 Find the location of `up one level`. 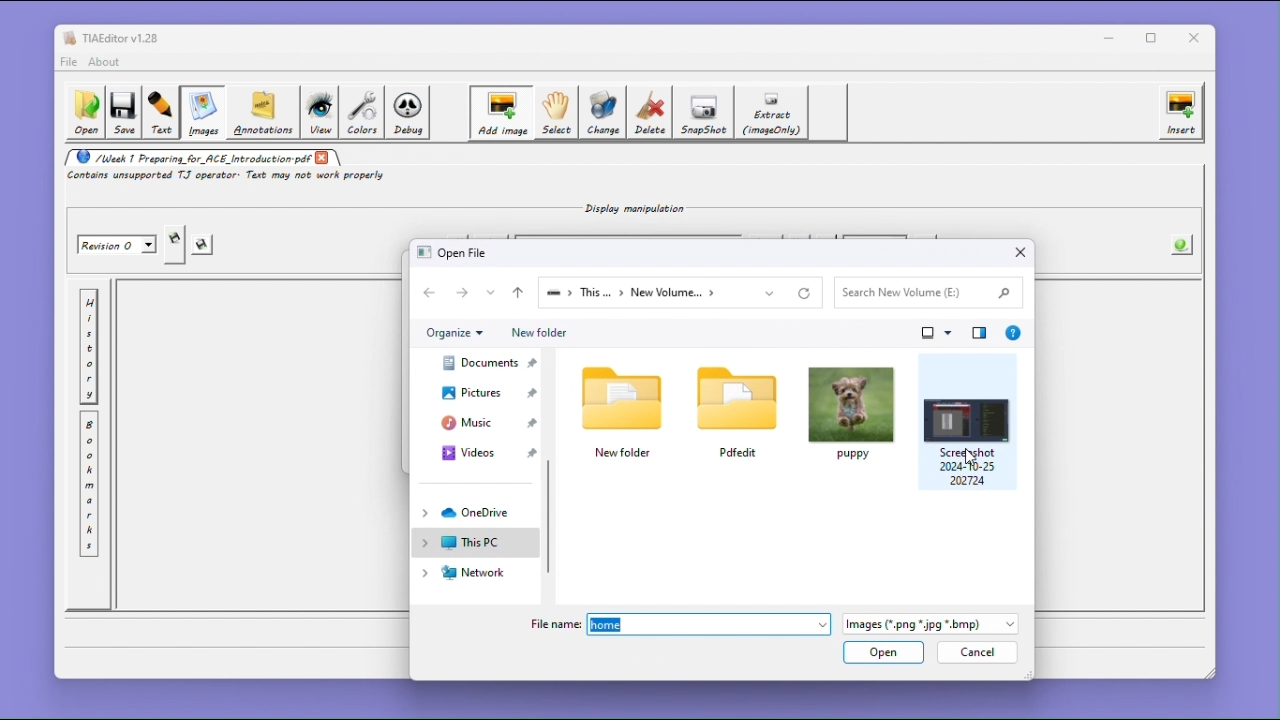

up one level is located at coordinates (517, 293).